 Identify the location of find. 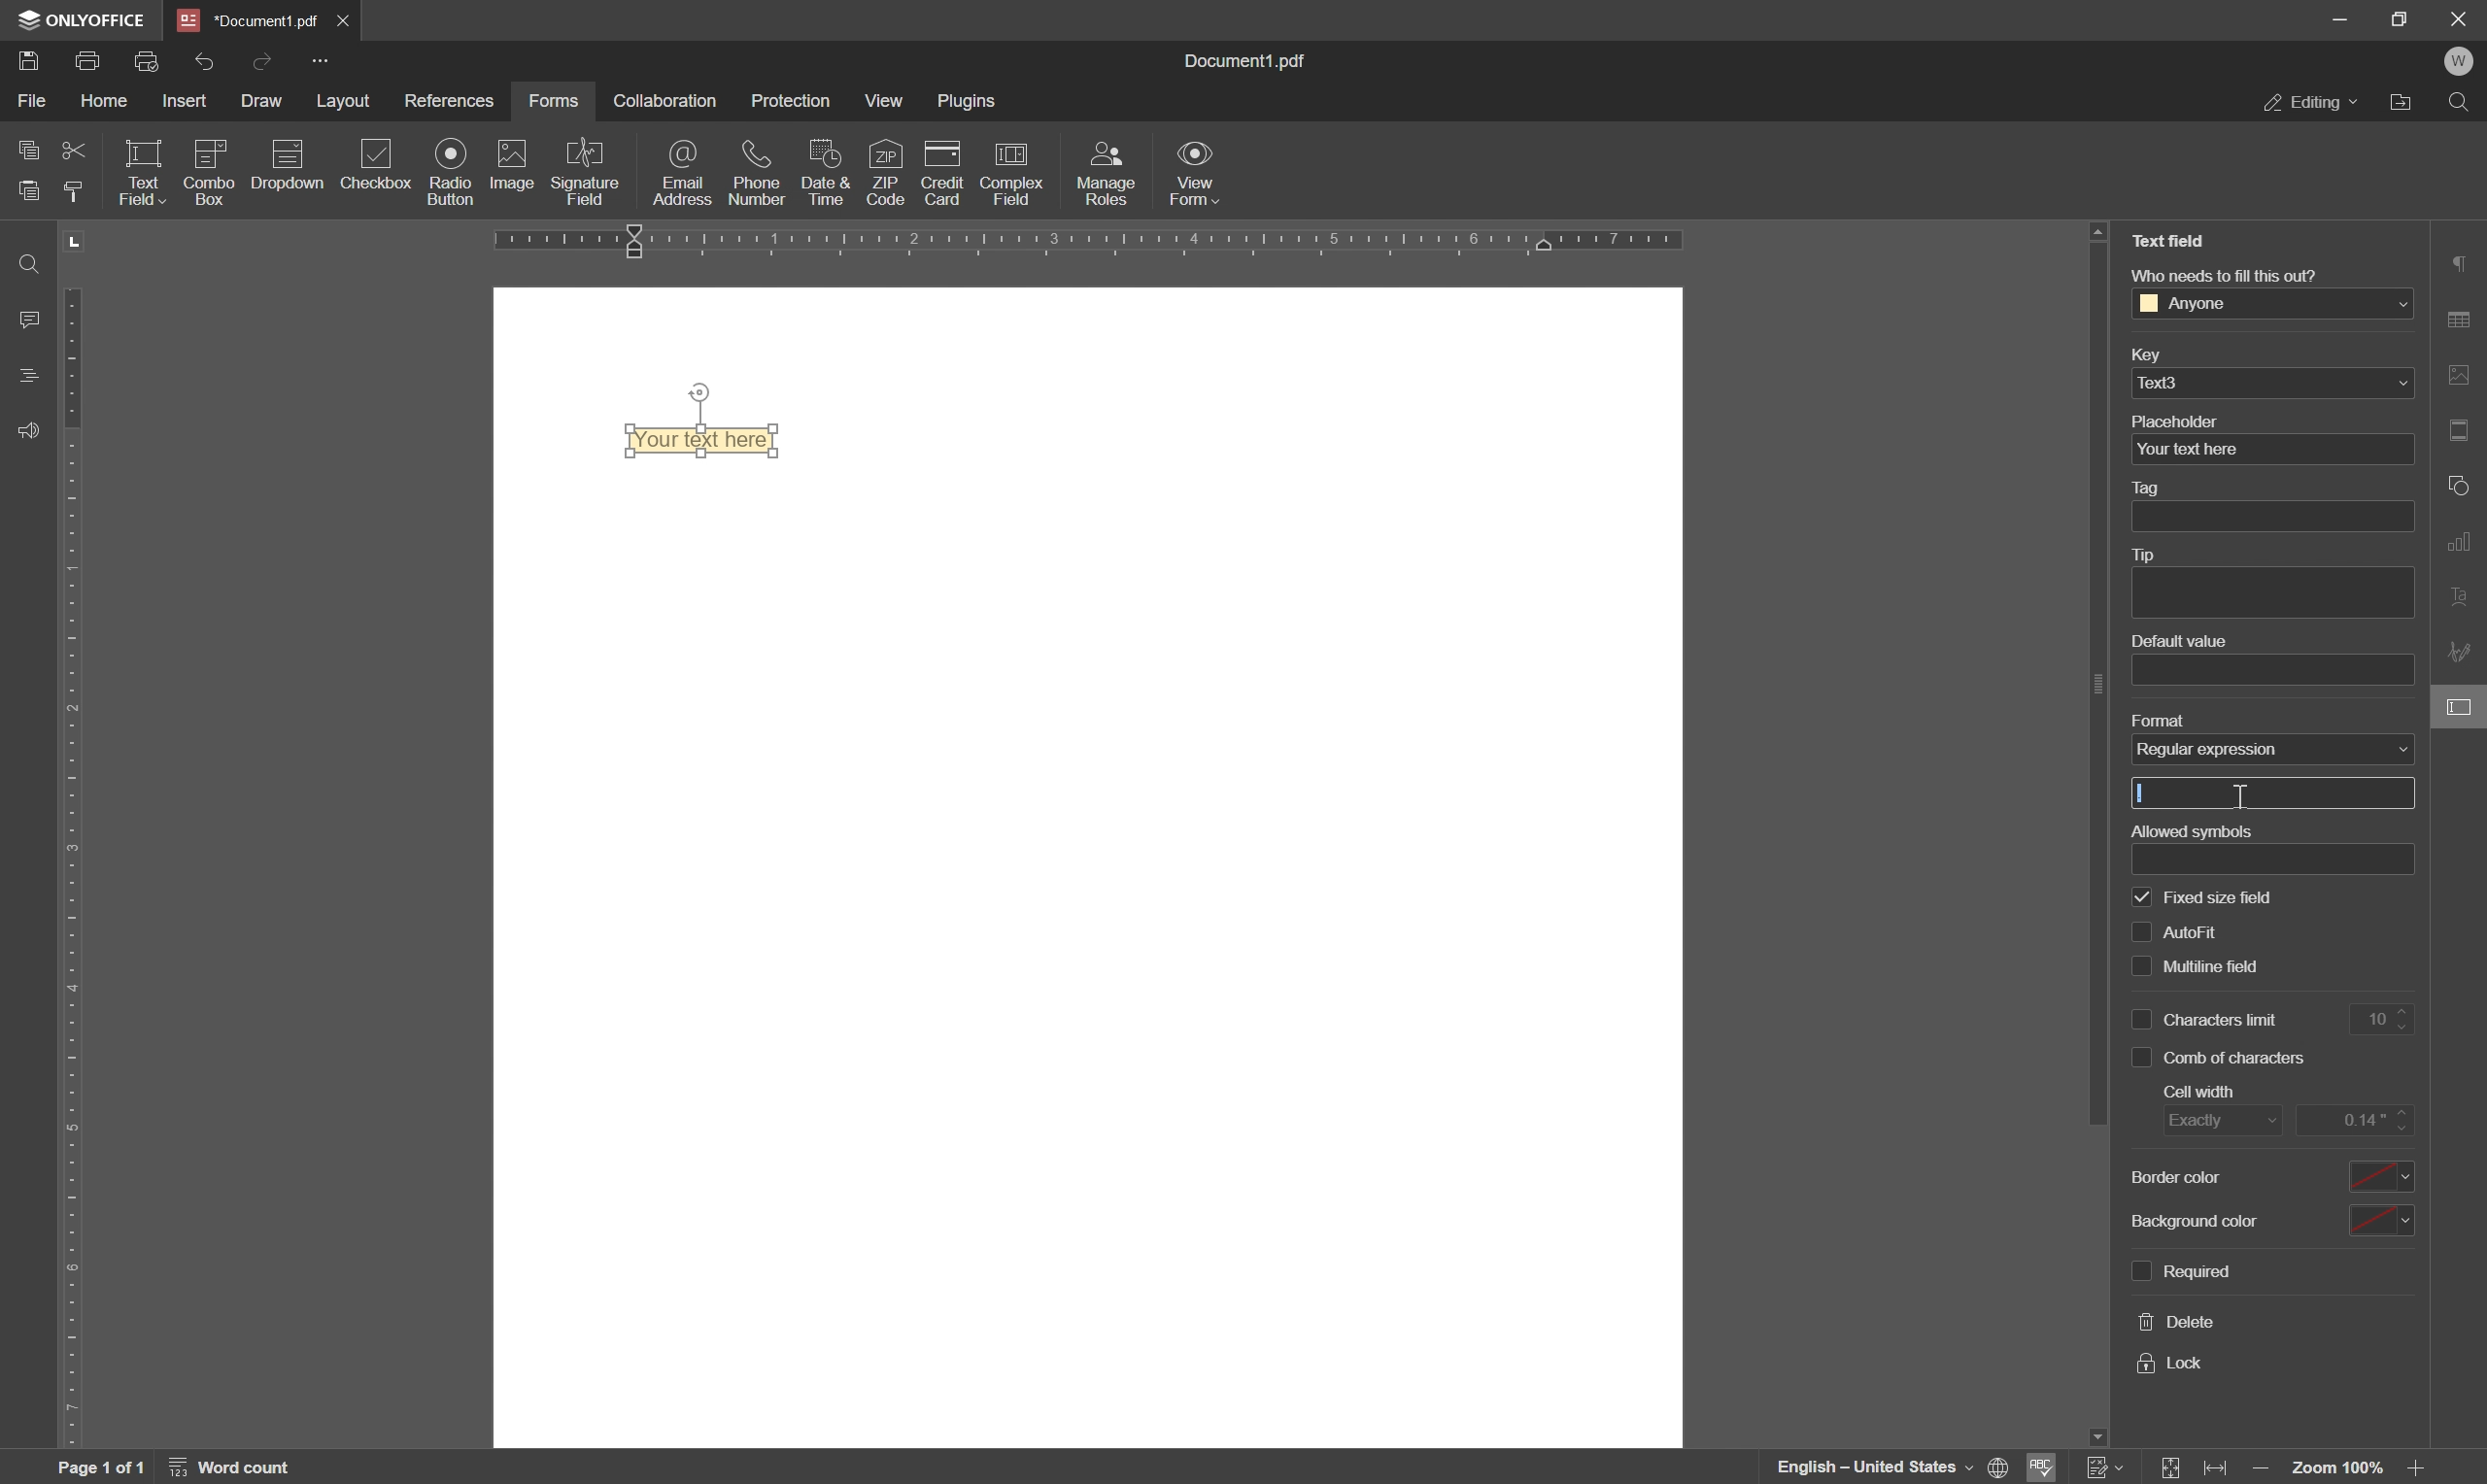
(23, 261).